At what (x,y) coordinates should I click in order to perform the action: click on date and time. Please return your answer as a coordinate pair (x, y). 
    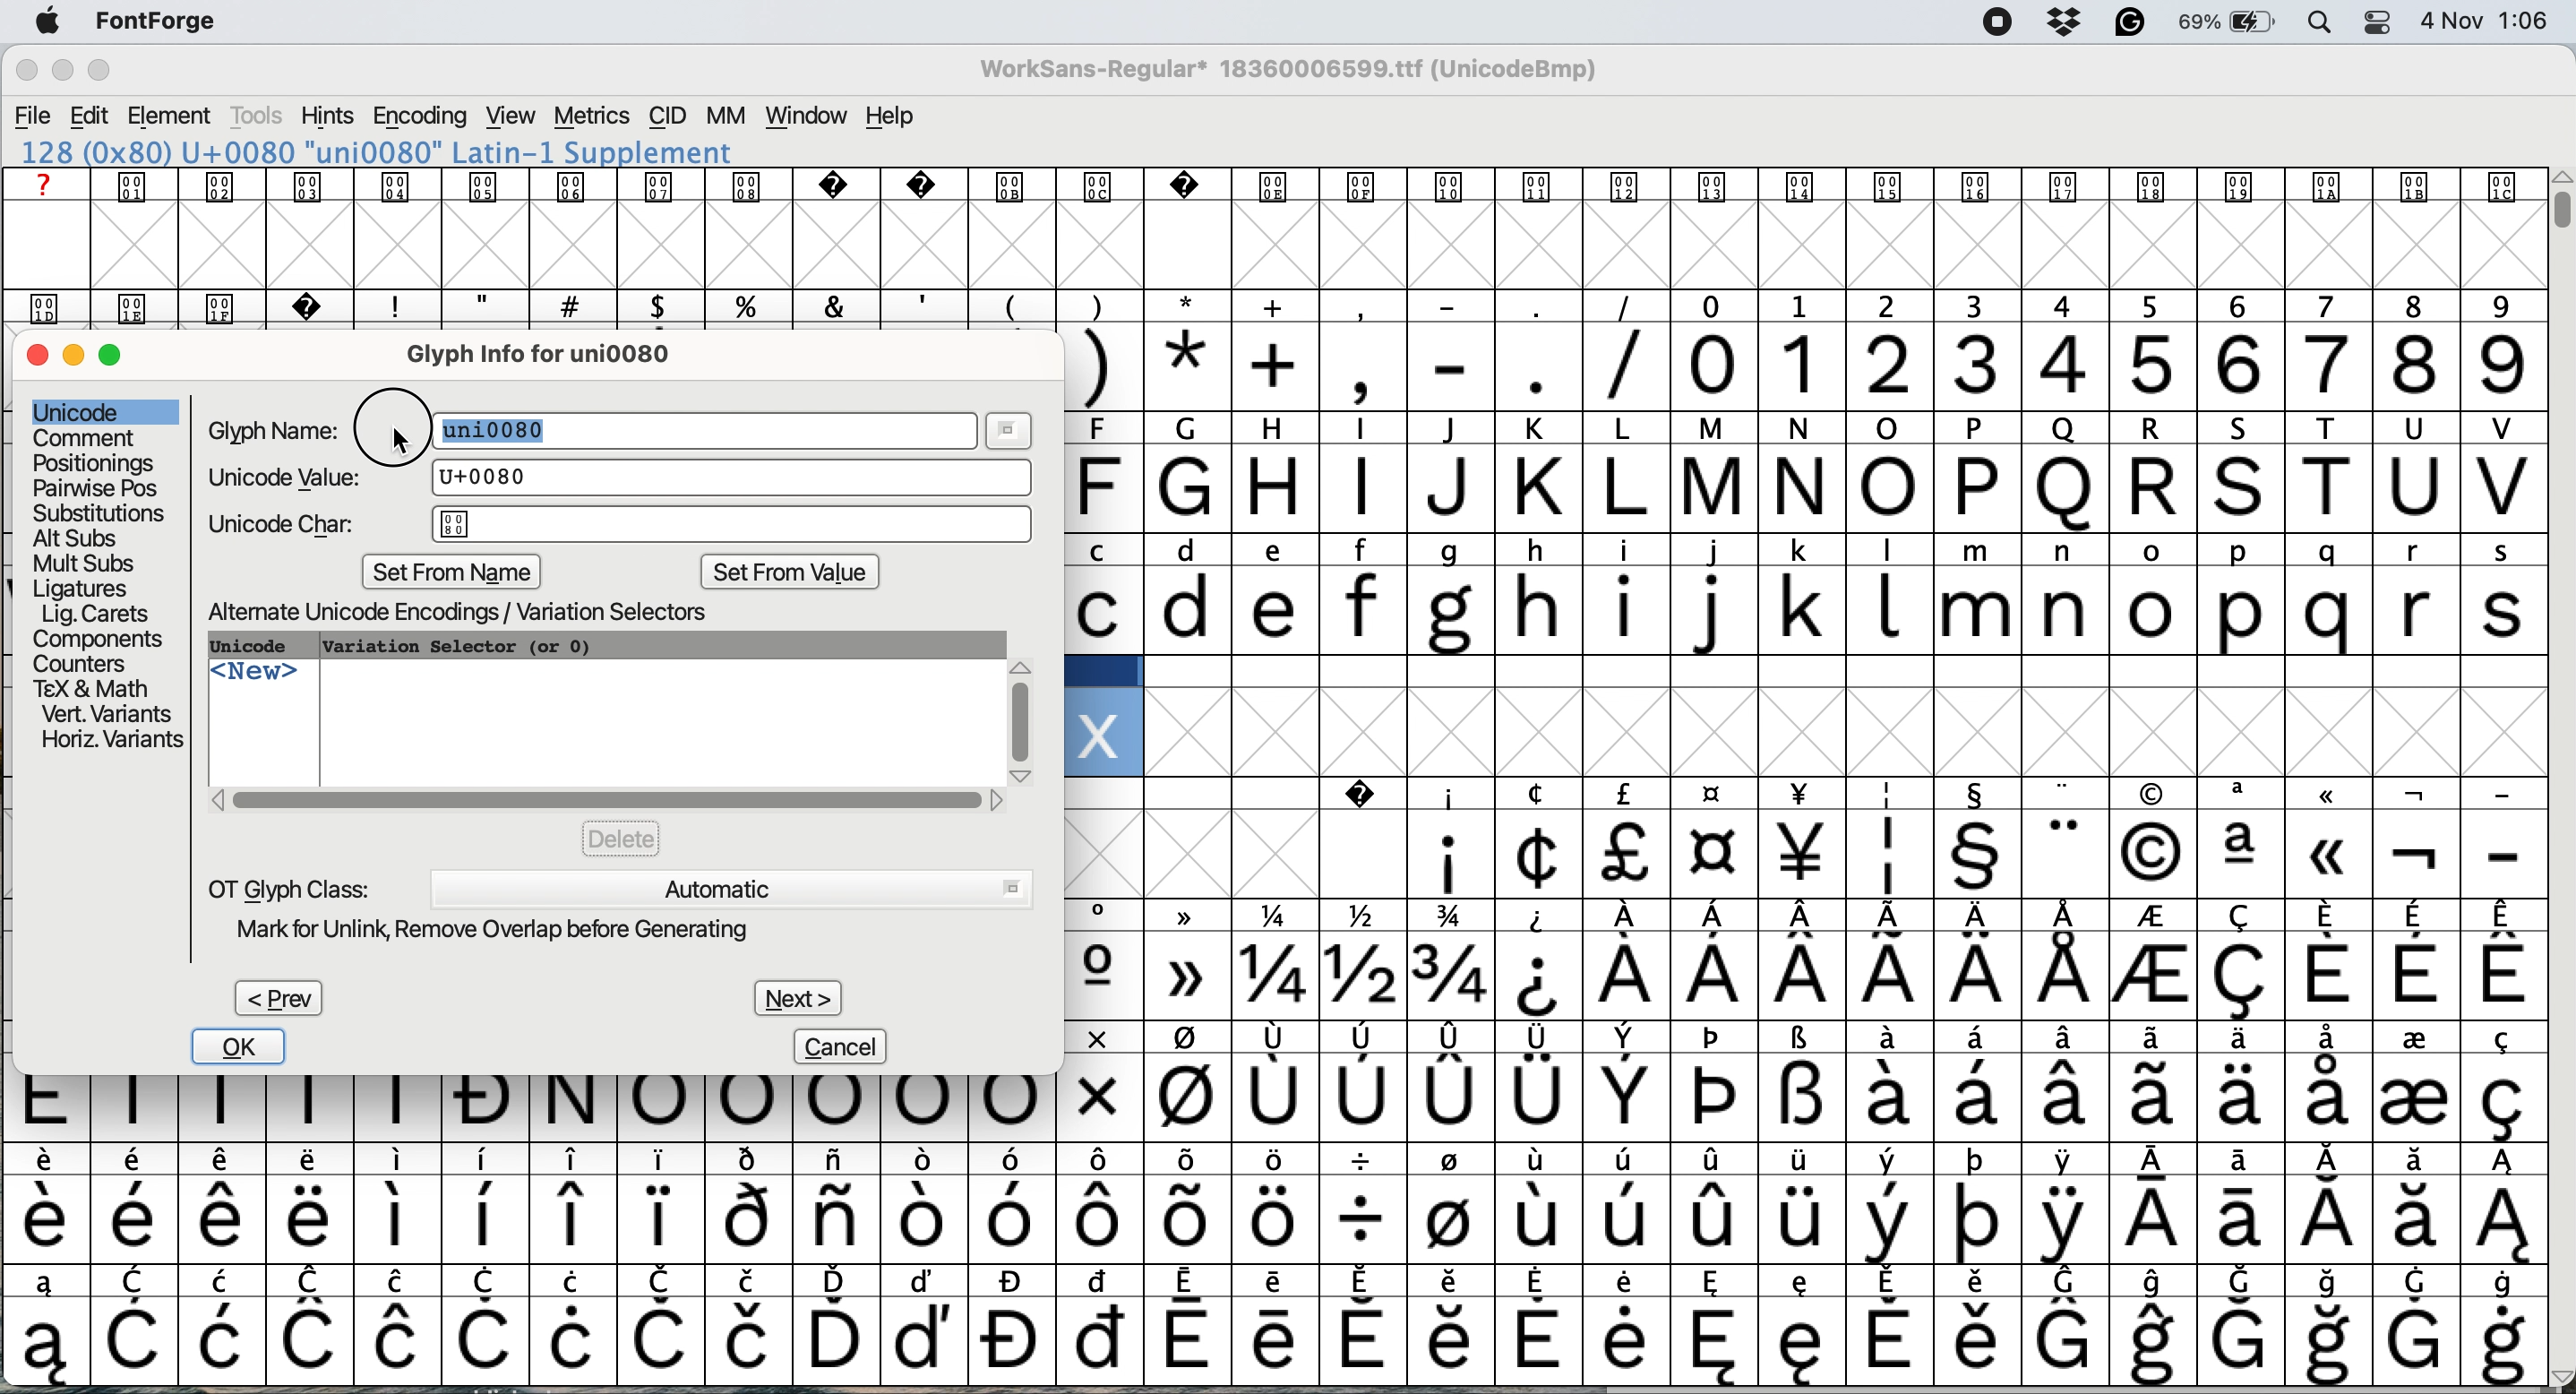
    Looking at the image, I should click on (2487, 21).